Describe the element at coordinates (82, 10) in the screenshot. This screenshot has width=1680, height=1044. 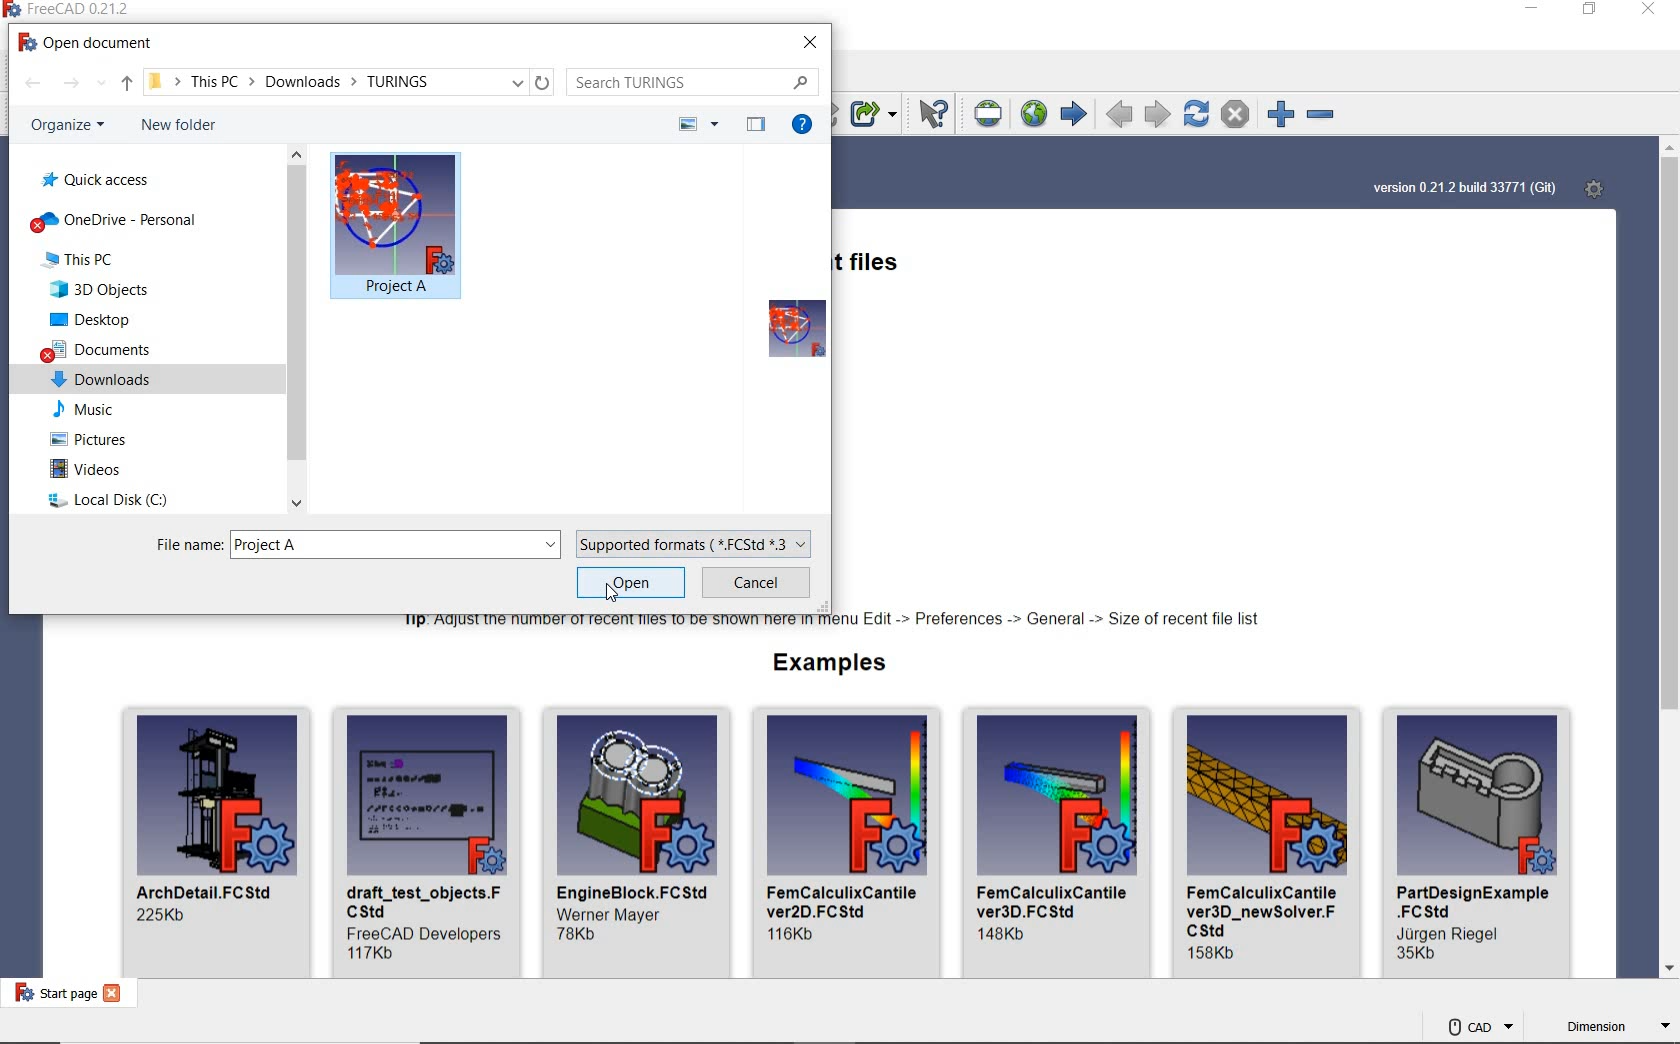
I see `SYSTEM NAME` at that location.